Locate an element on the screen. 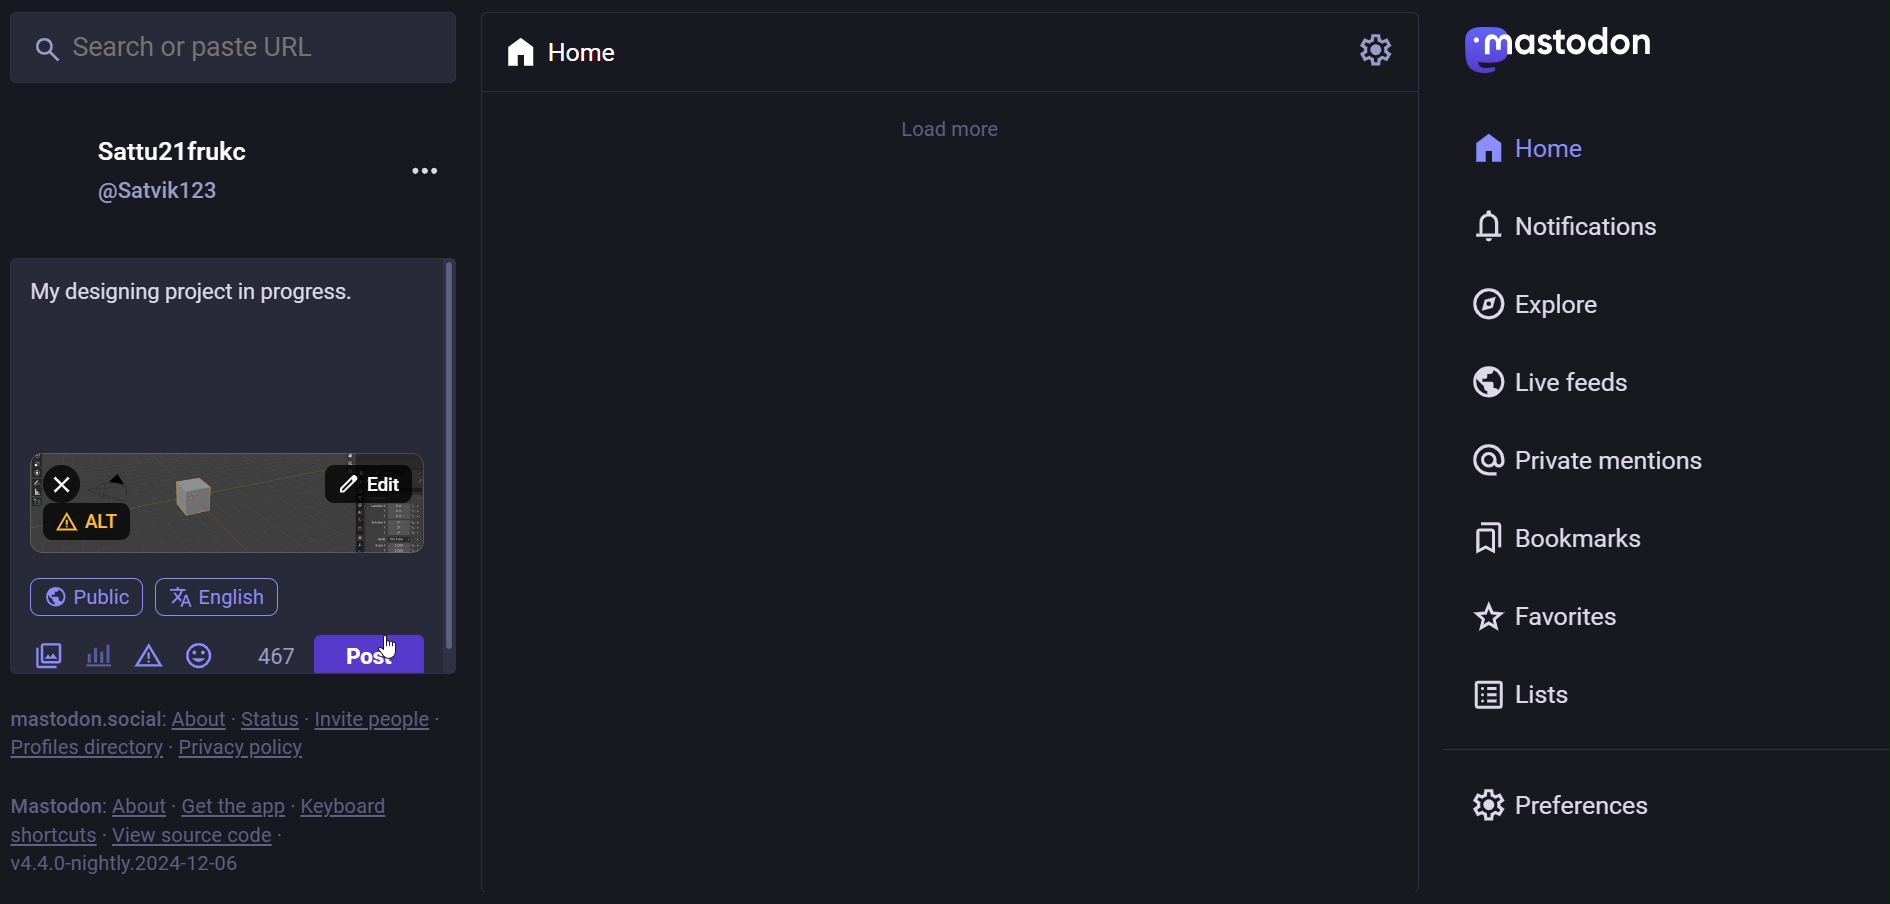 This screenshot has height=904, width=1890. image is located at coordinates (225, 504).